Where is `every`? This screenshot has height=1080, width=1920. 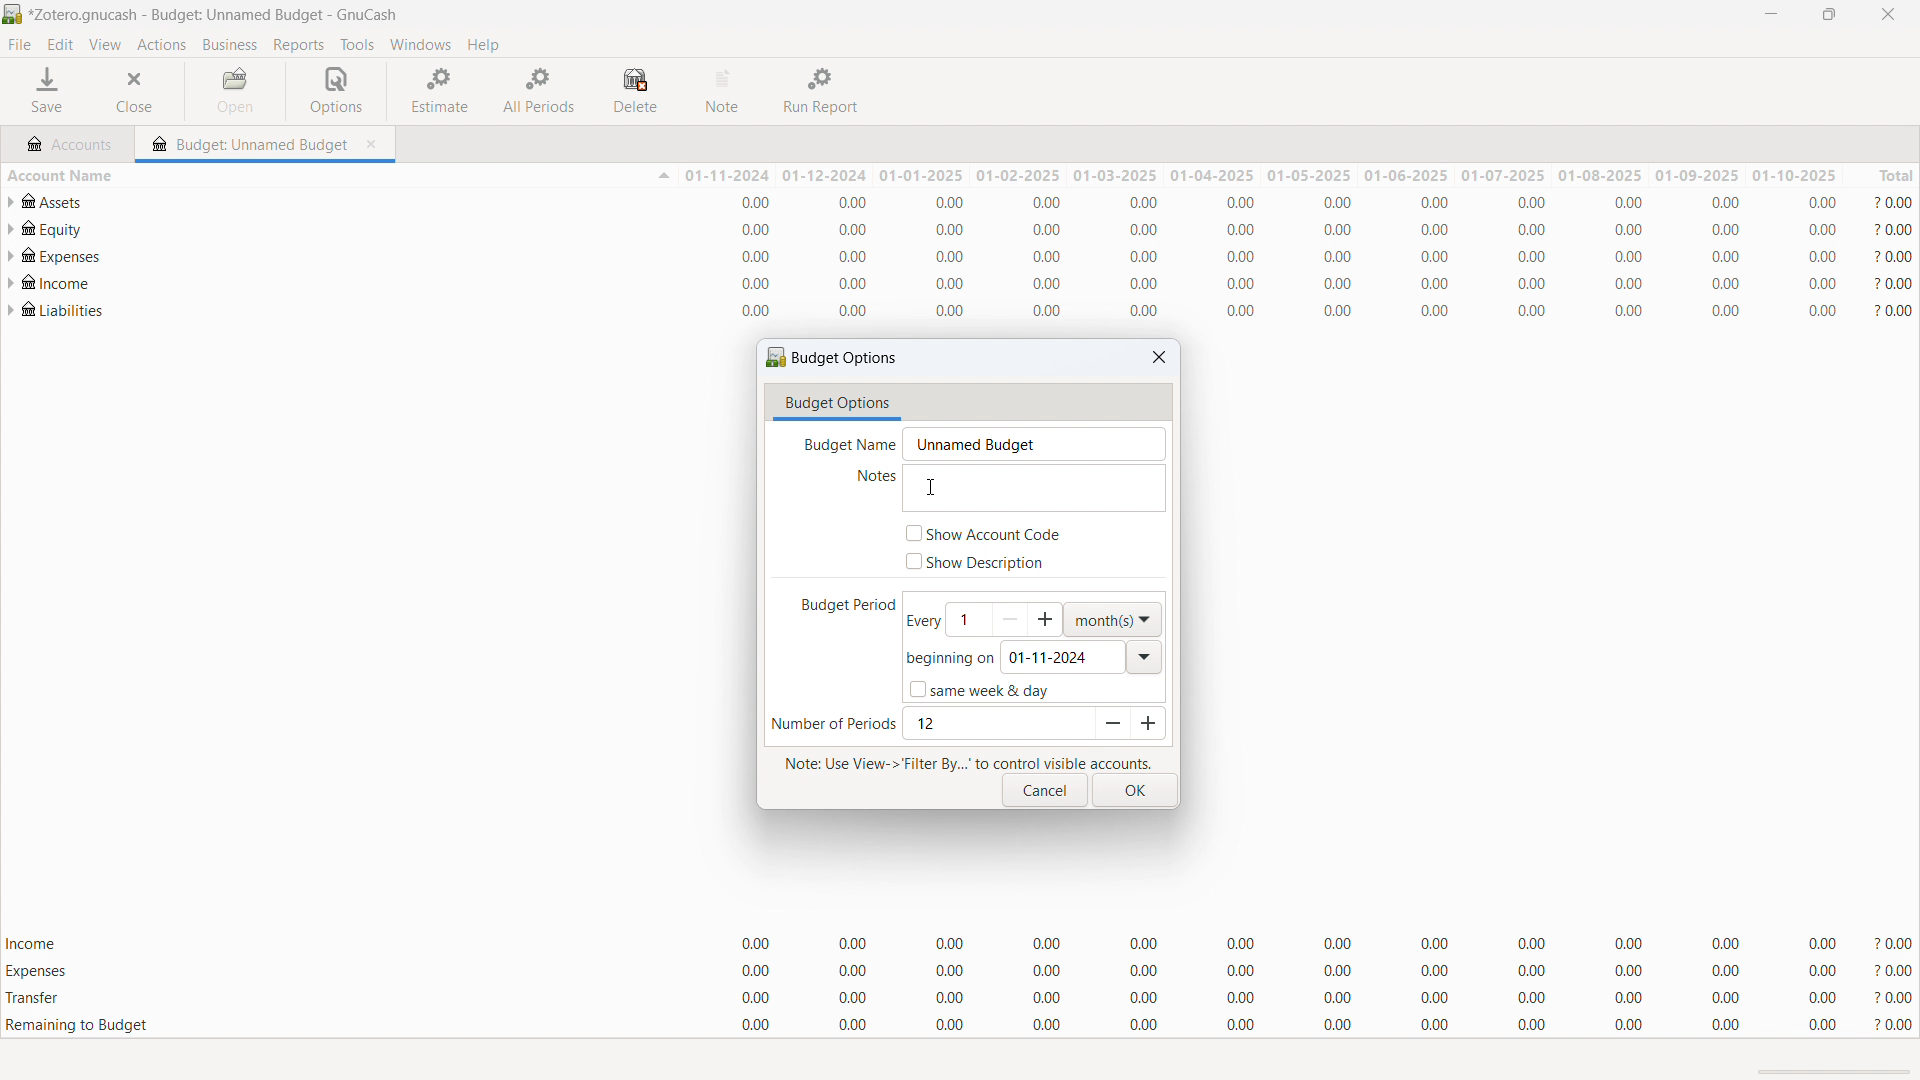
every is located at coordinates (921, 621).